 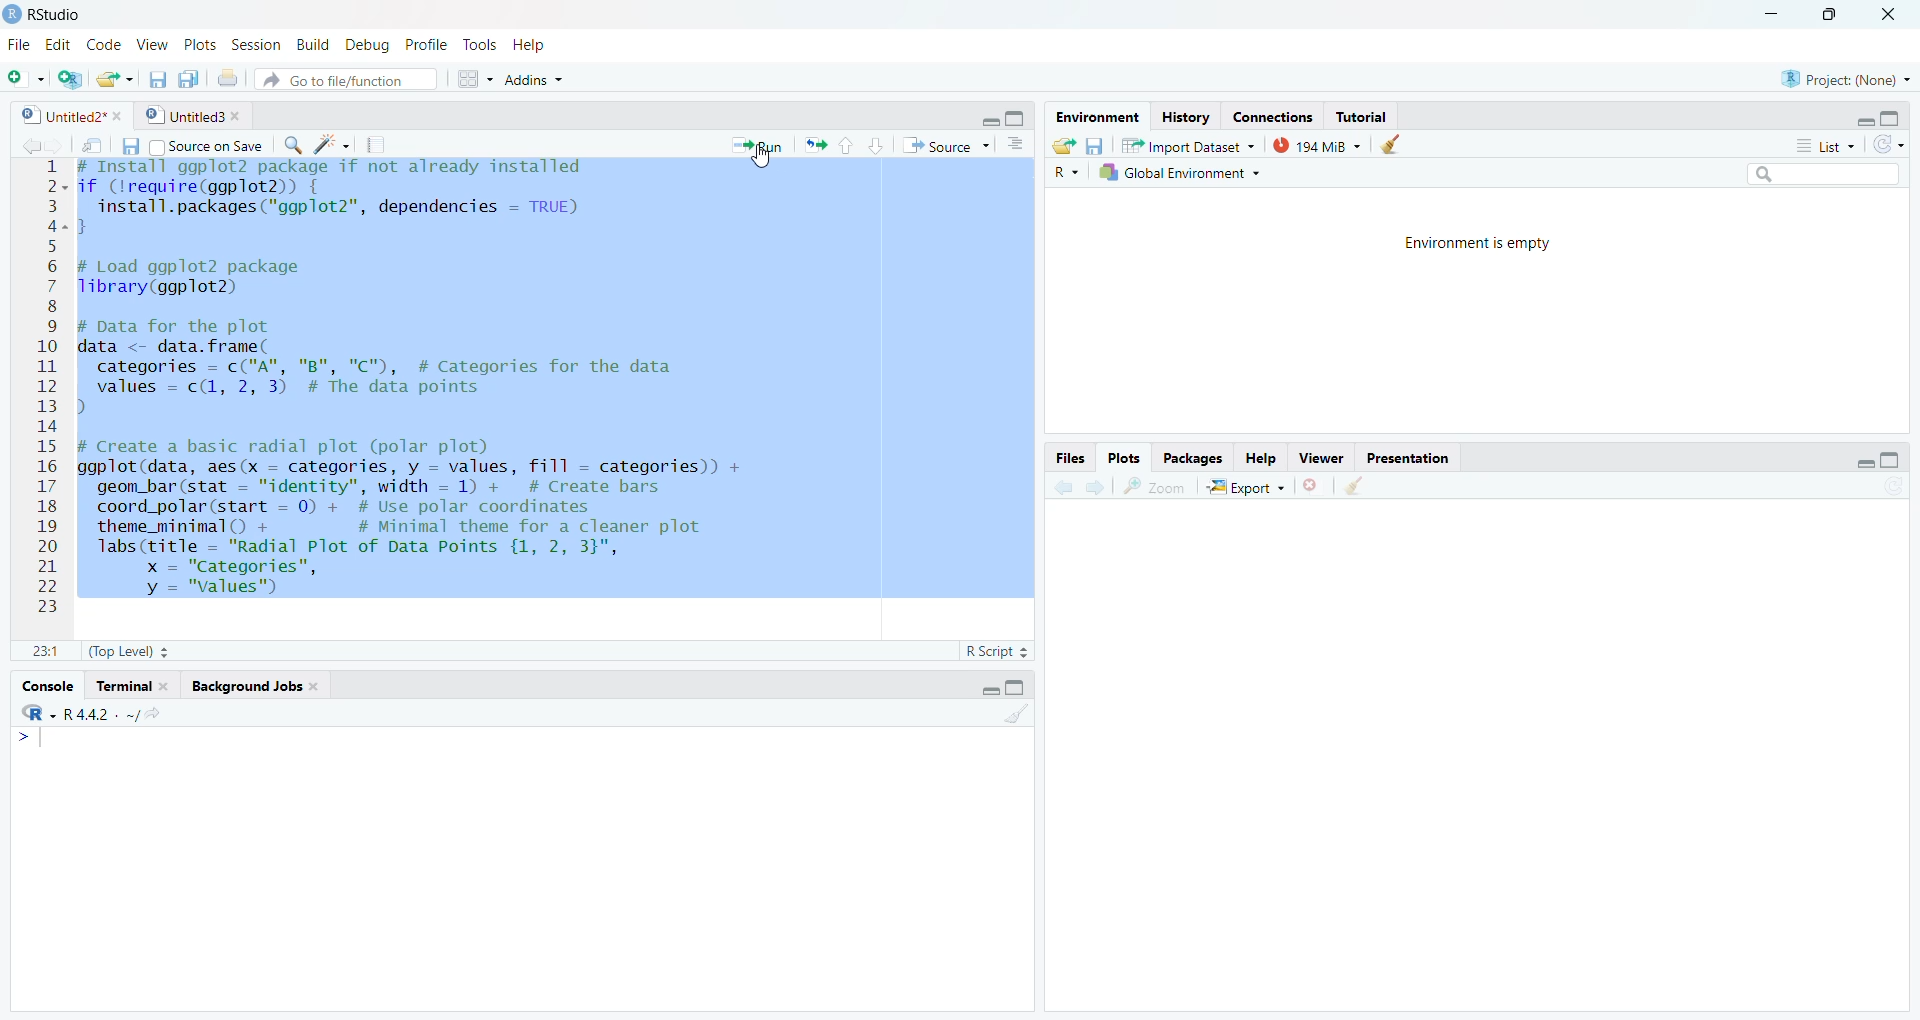 What do you see at coordinates (381, 145) in the screenshot?
I see `compile report ` at bounding box center [381, 145].